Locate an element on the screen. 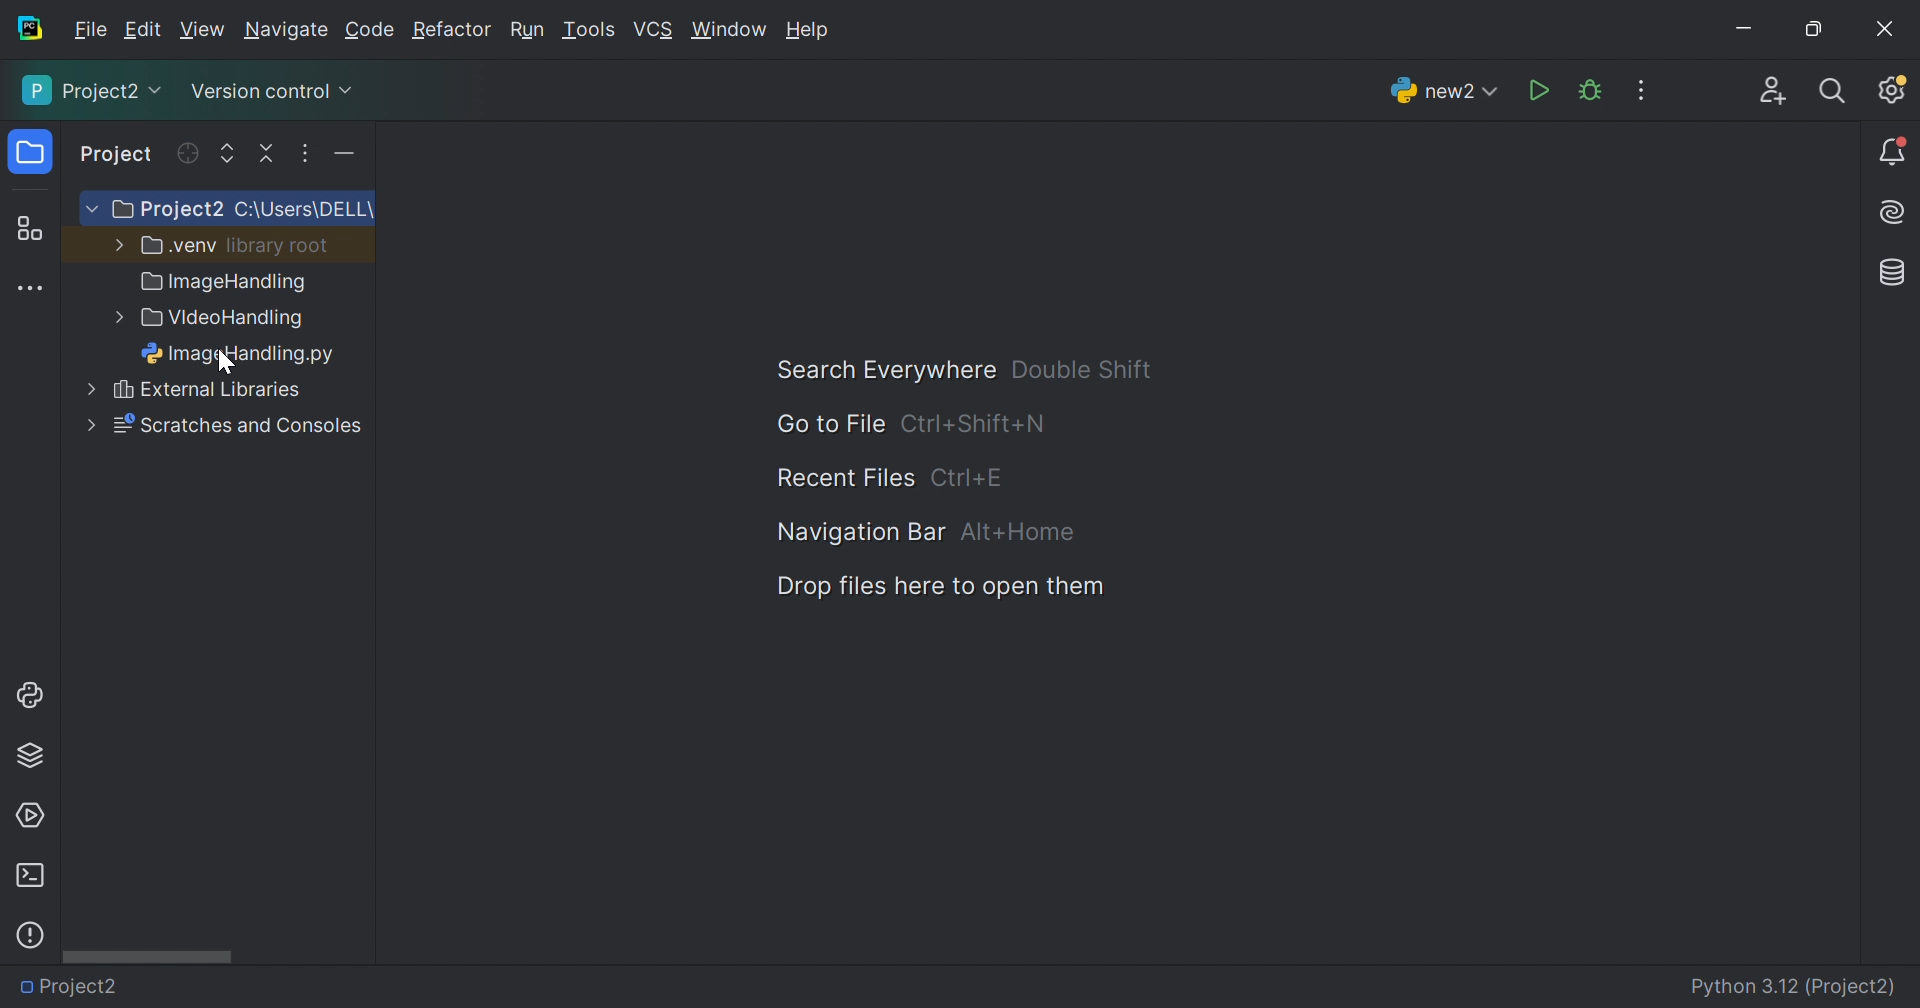  More Actions is located at coordinates (1641, 90).